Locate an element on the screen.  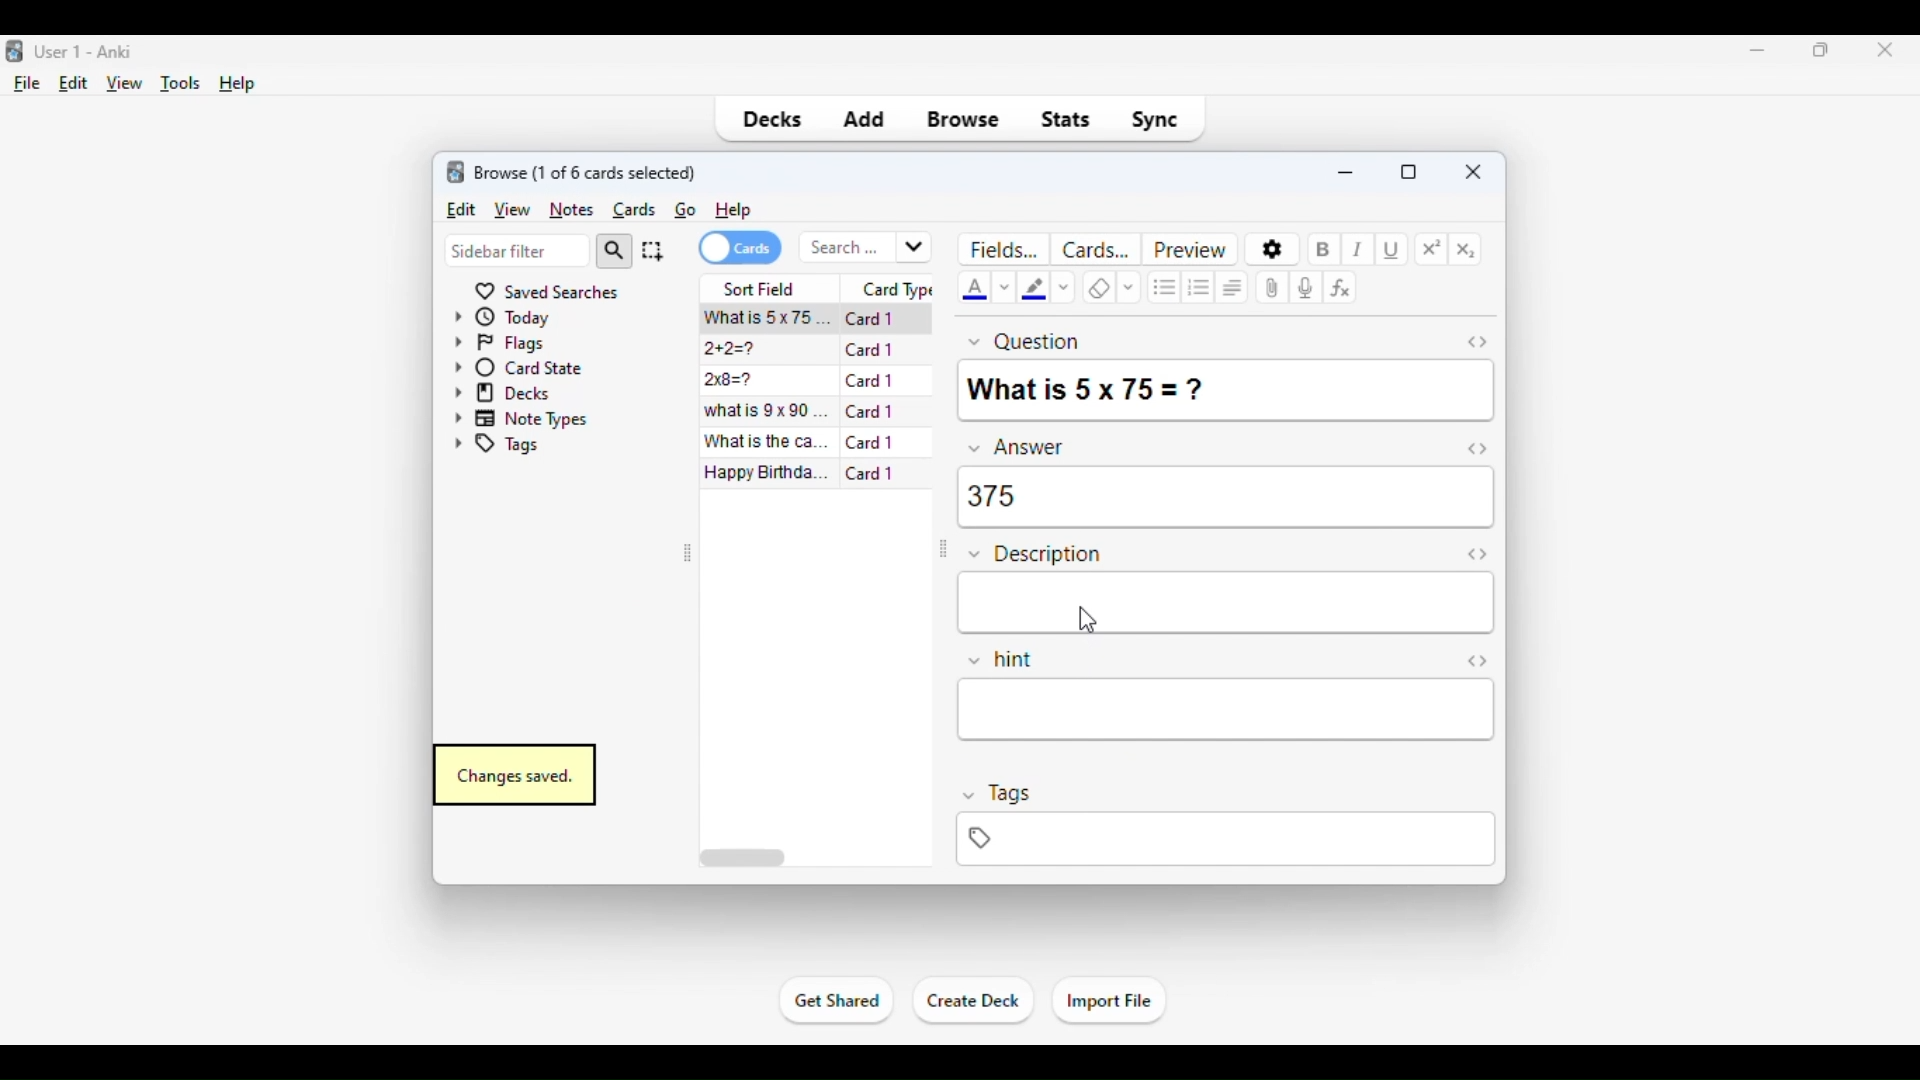
subscript is located at coordinates (1466, 251).